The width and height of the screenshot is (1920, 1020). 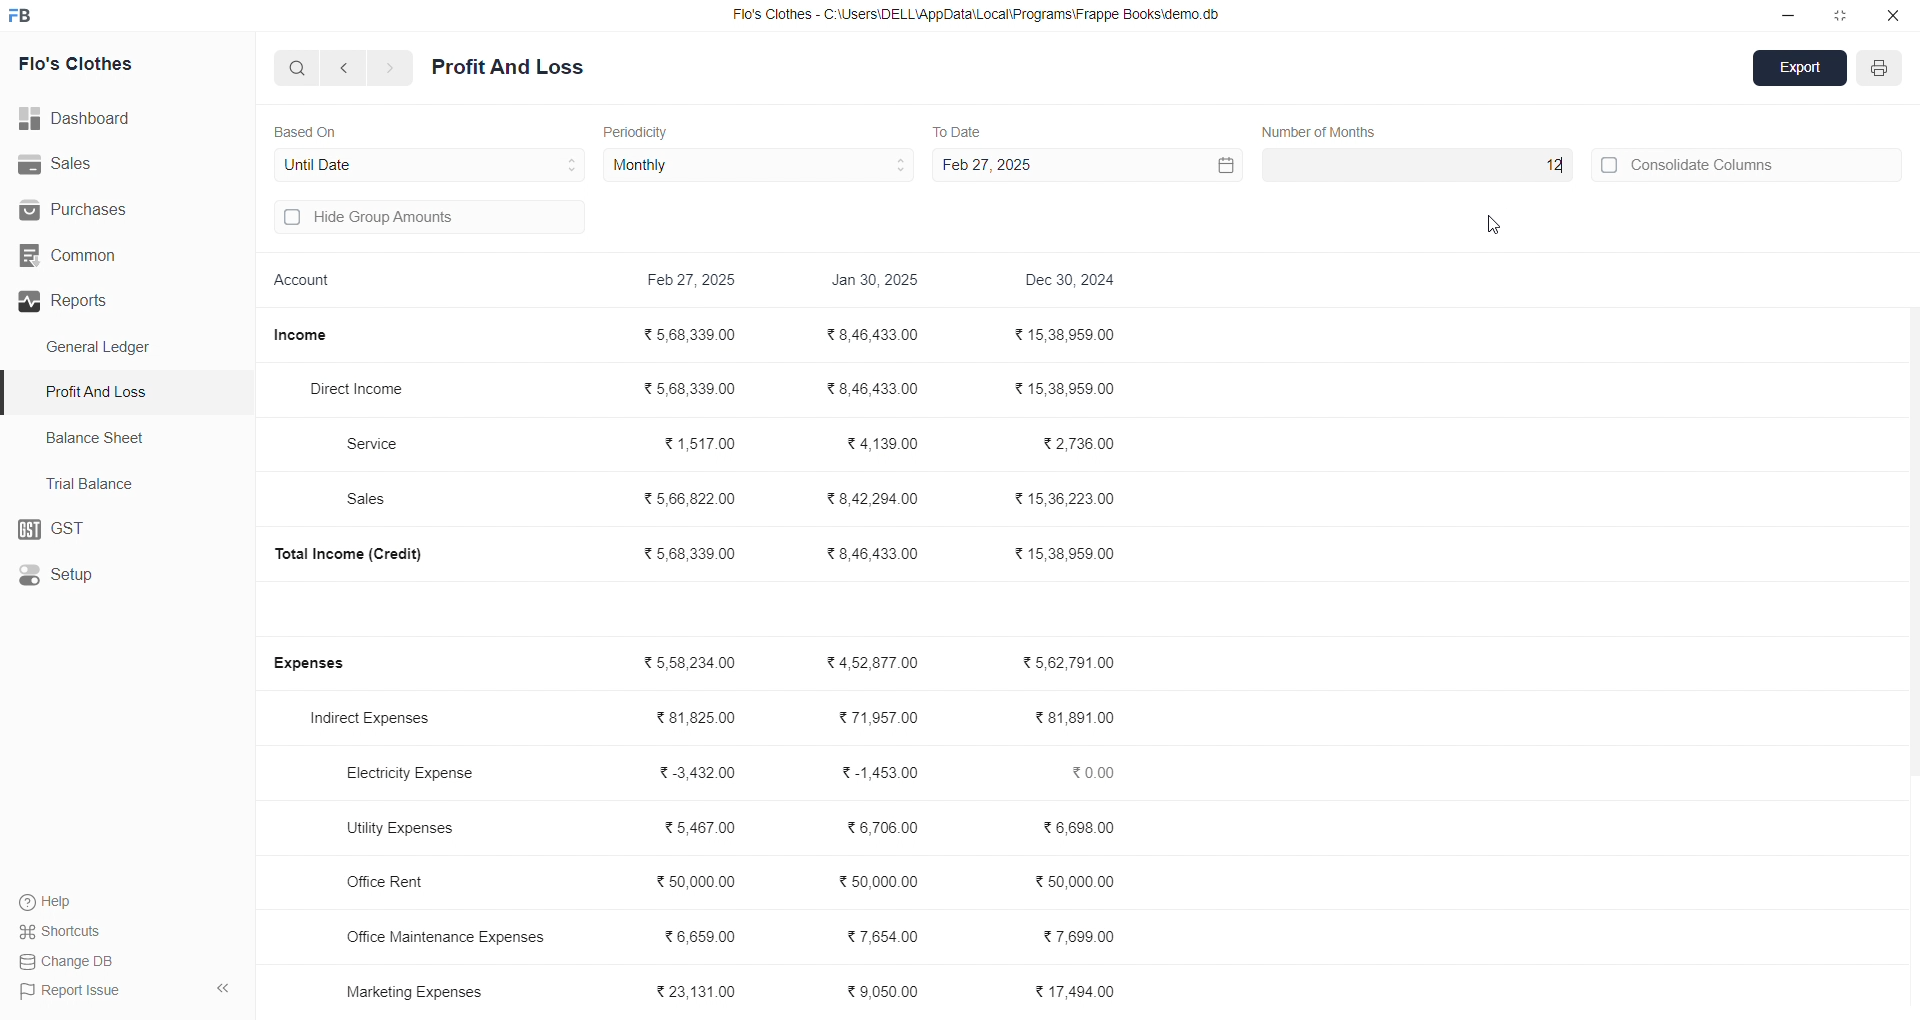 I want to click on ₹7,699.00, so click(x=1080, y=934).